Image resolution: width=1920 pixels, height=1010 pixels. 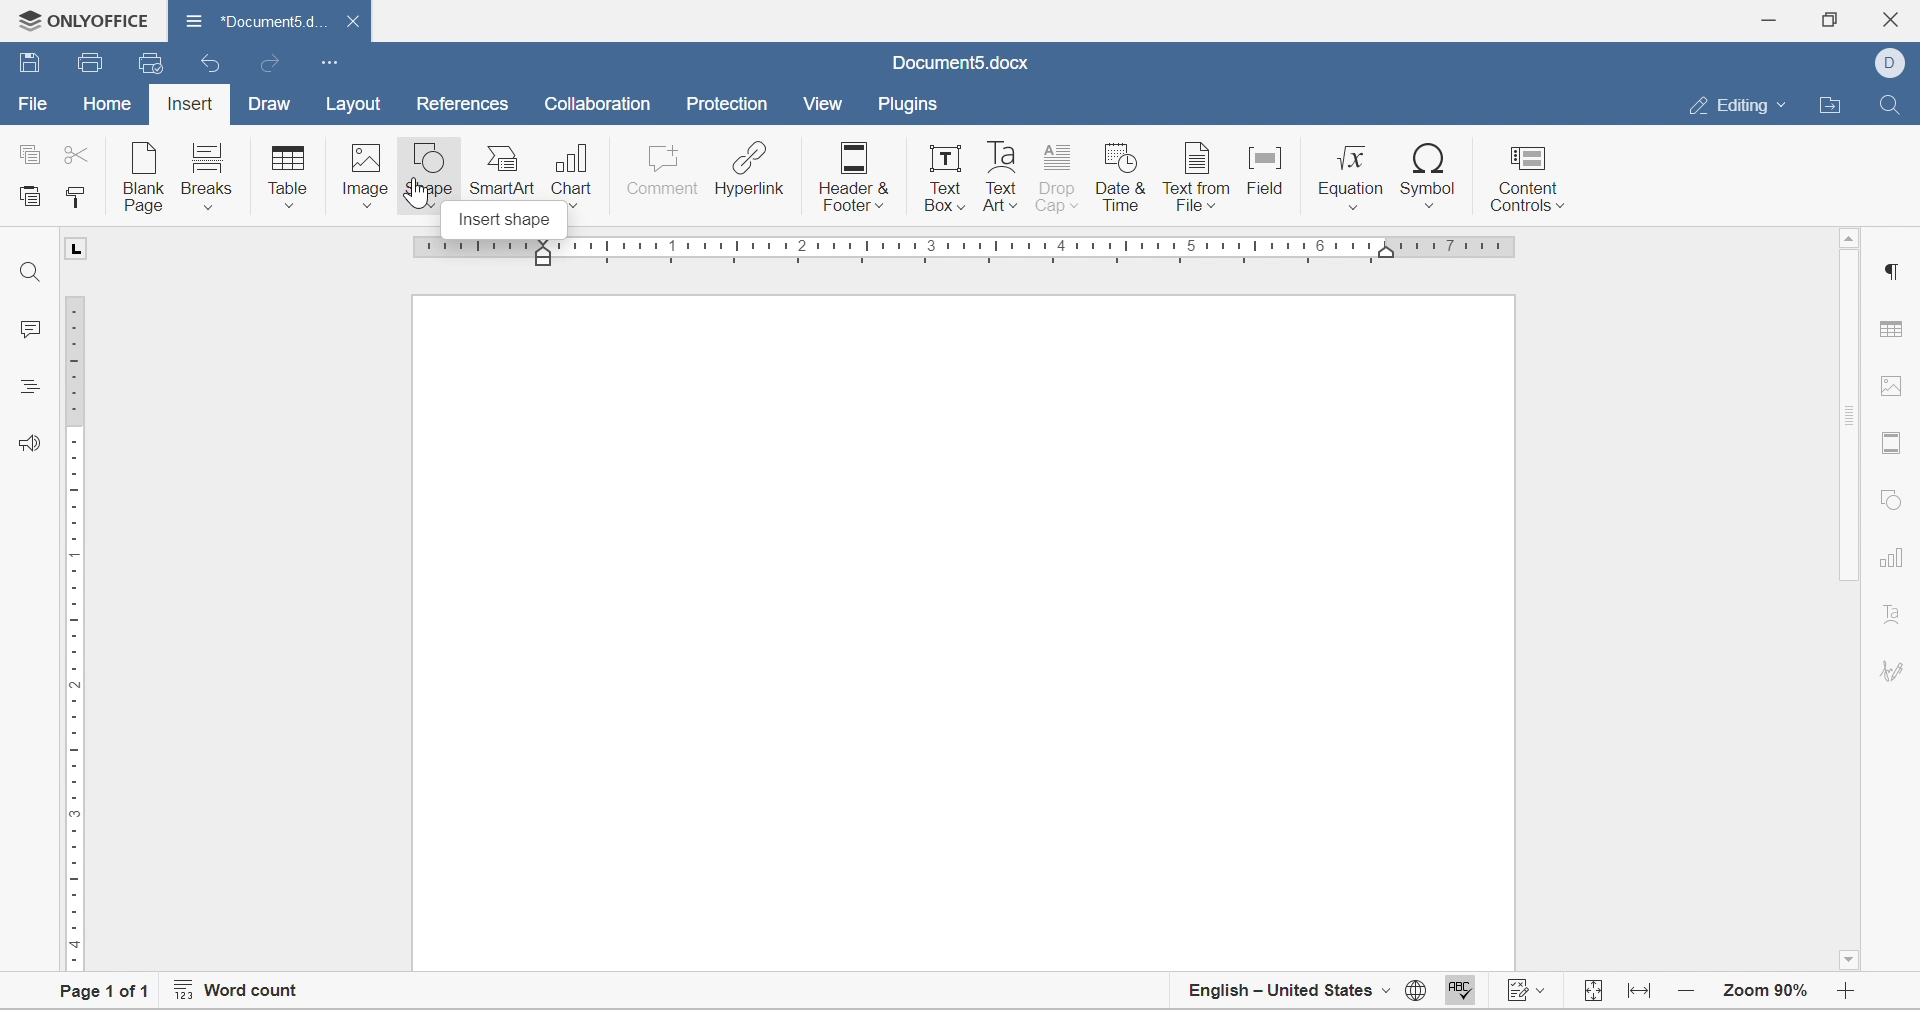 I want to click on save, so click(x=92, y=62).